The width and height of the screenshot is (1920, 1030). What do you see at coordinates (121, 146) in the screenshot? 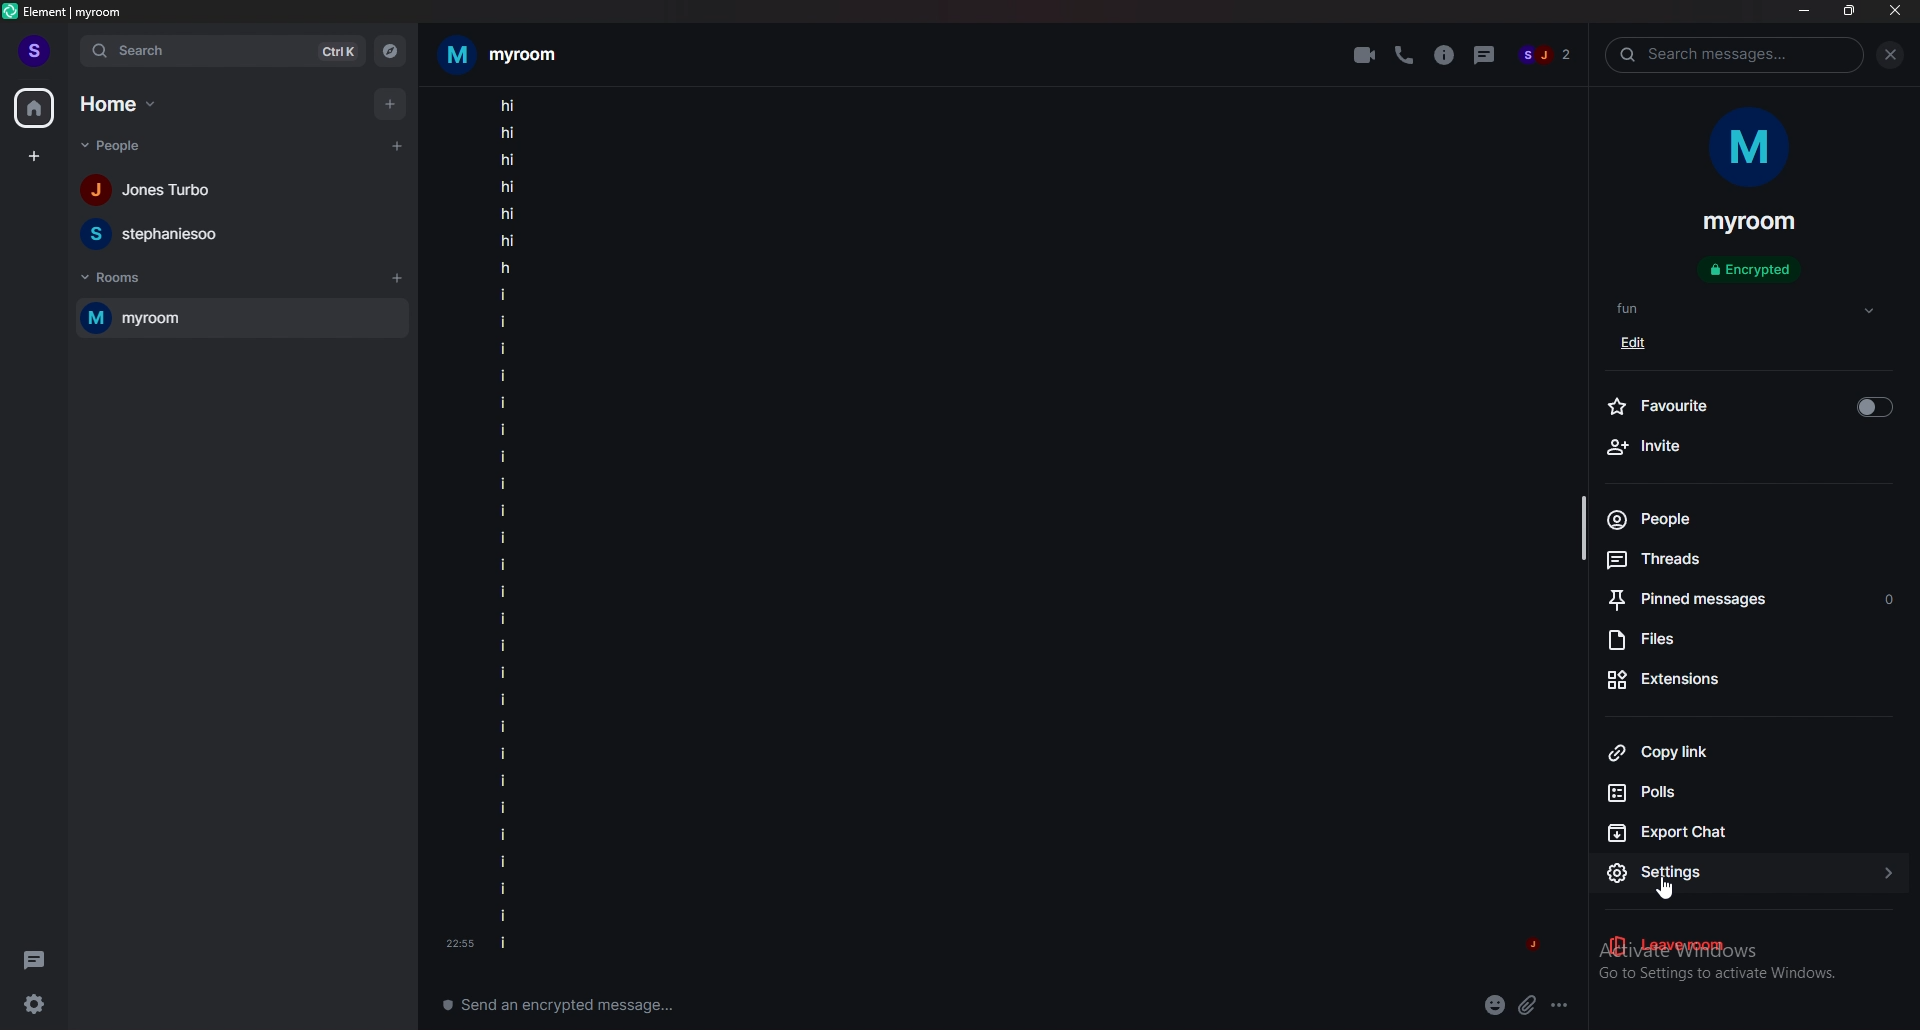
I see `people` at bounding box center [121, 146].